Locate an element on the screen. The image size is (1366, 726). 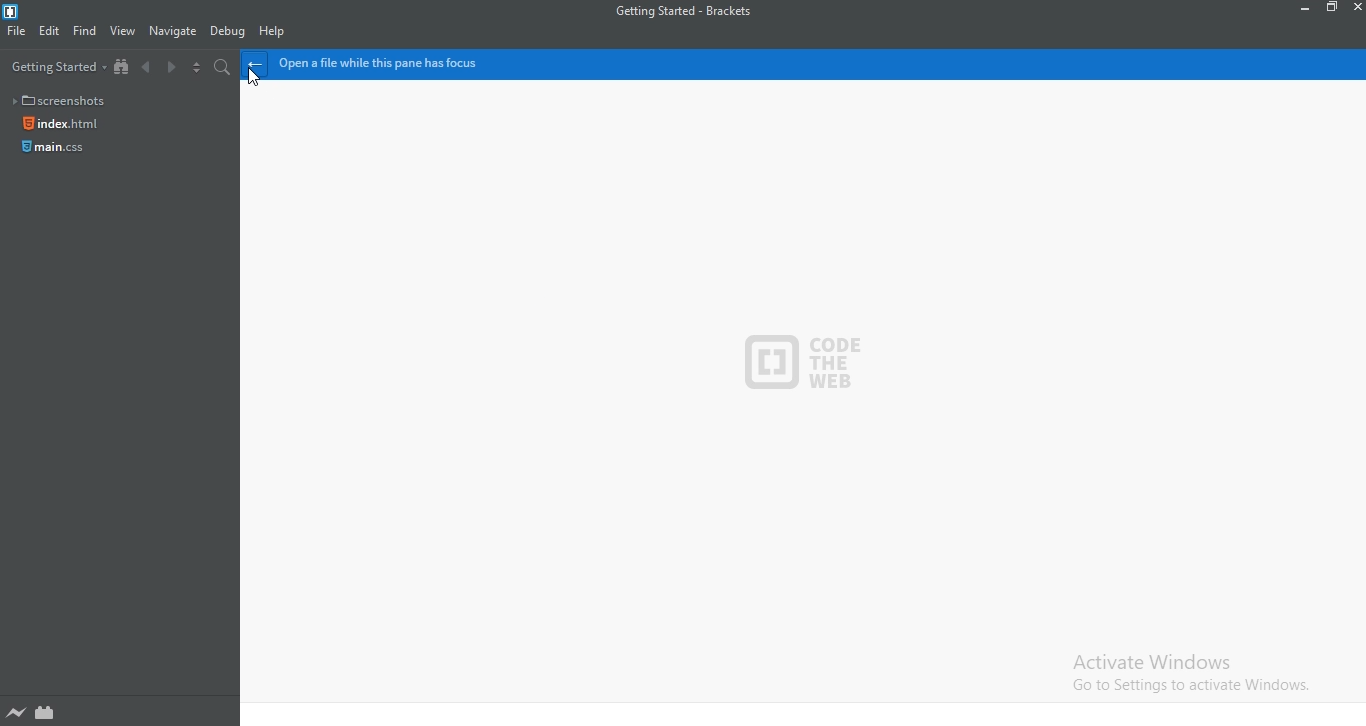
Navigate is located at coordinates (174, 33).